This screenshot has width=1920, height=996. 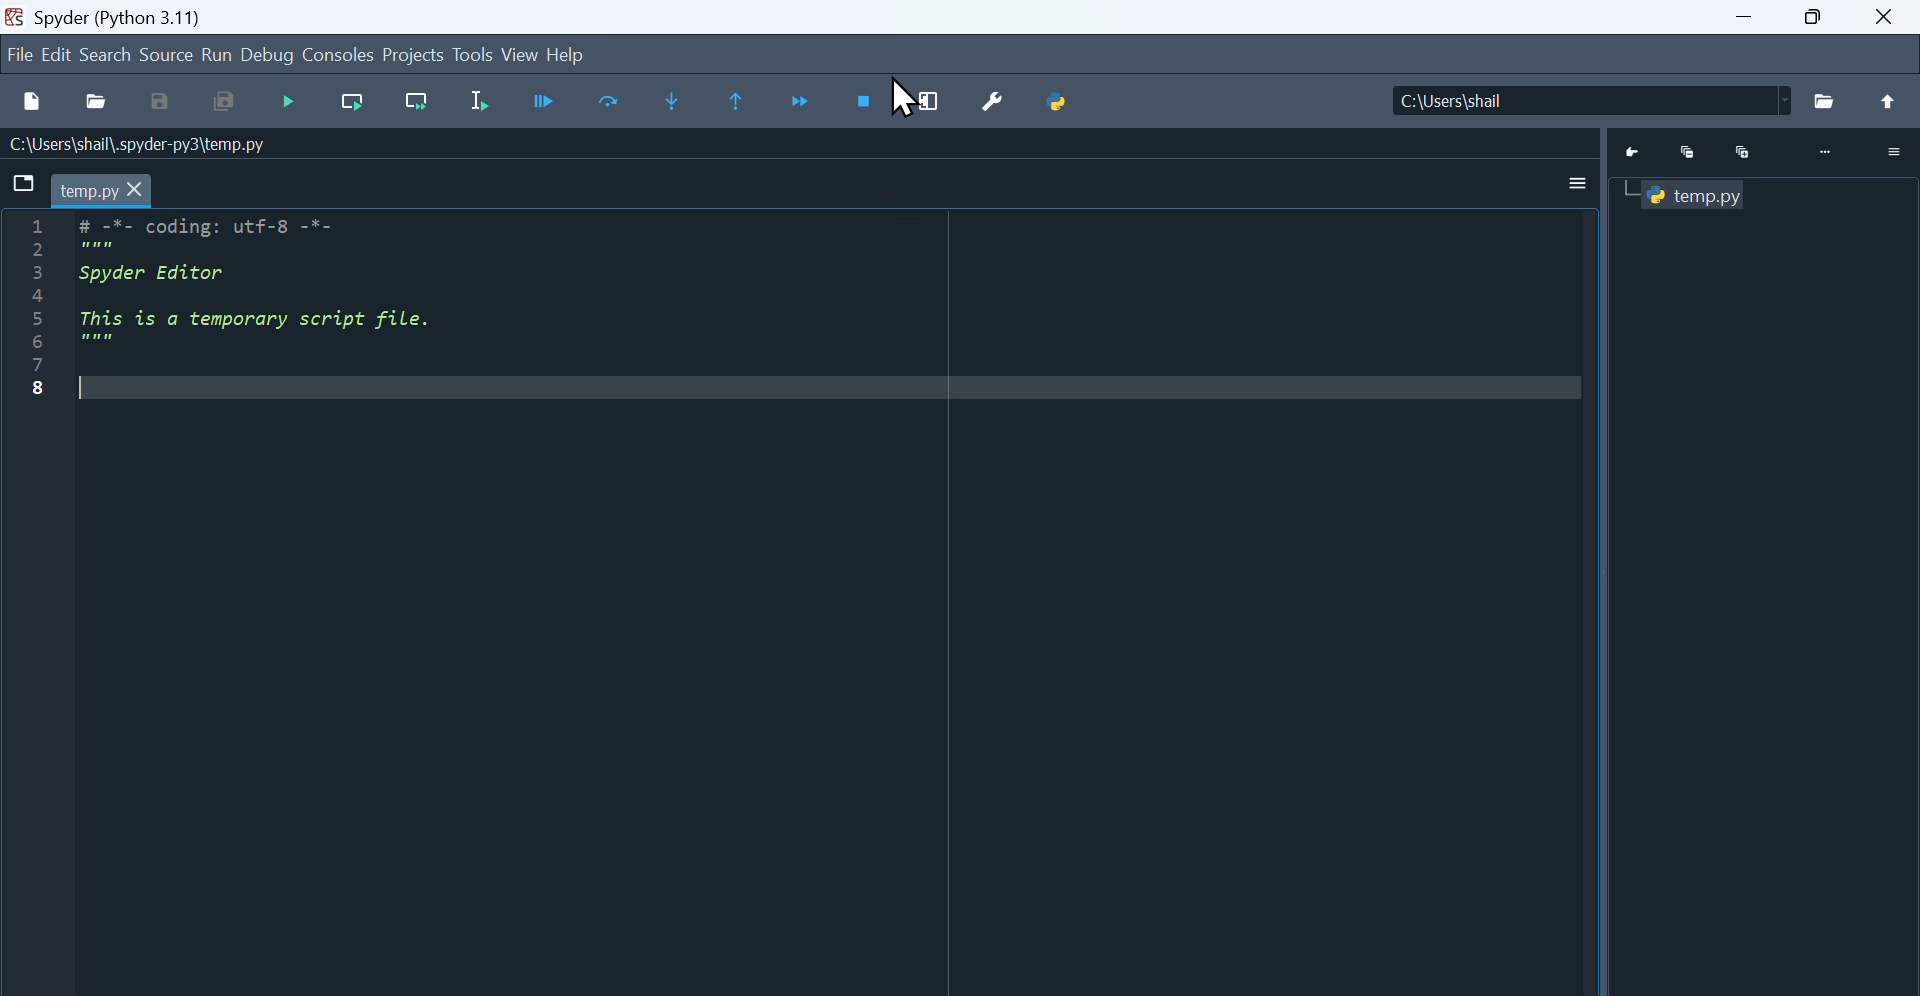 What do you see at coordinates (269, 55) in the screenshot?
I see `Debug` at bounding box center [269, 55].